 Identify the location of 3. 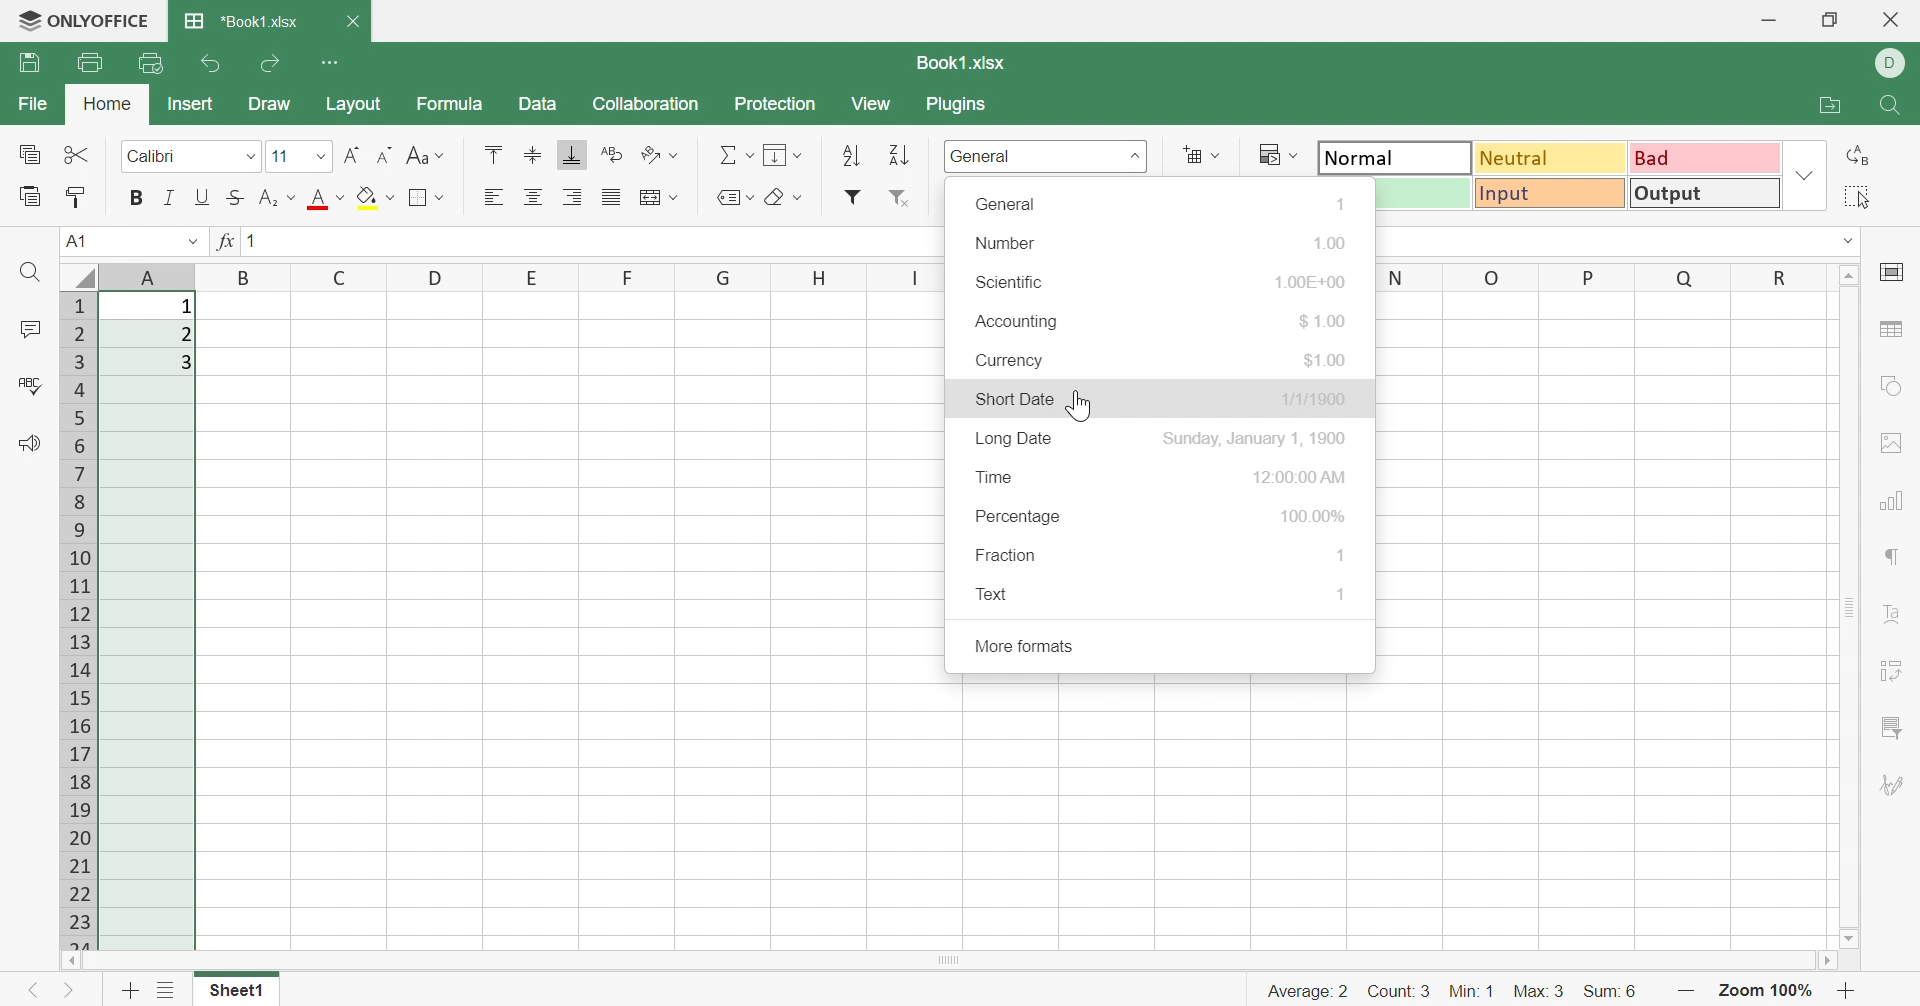
(186, 361).